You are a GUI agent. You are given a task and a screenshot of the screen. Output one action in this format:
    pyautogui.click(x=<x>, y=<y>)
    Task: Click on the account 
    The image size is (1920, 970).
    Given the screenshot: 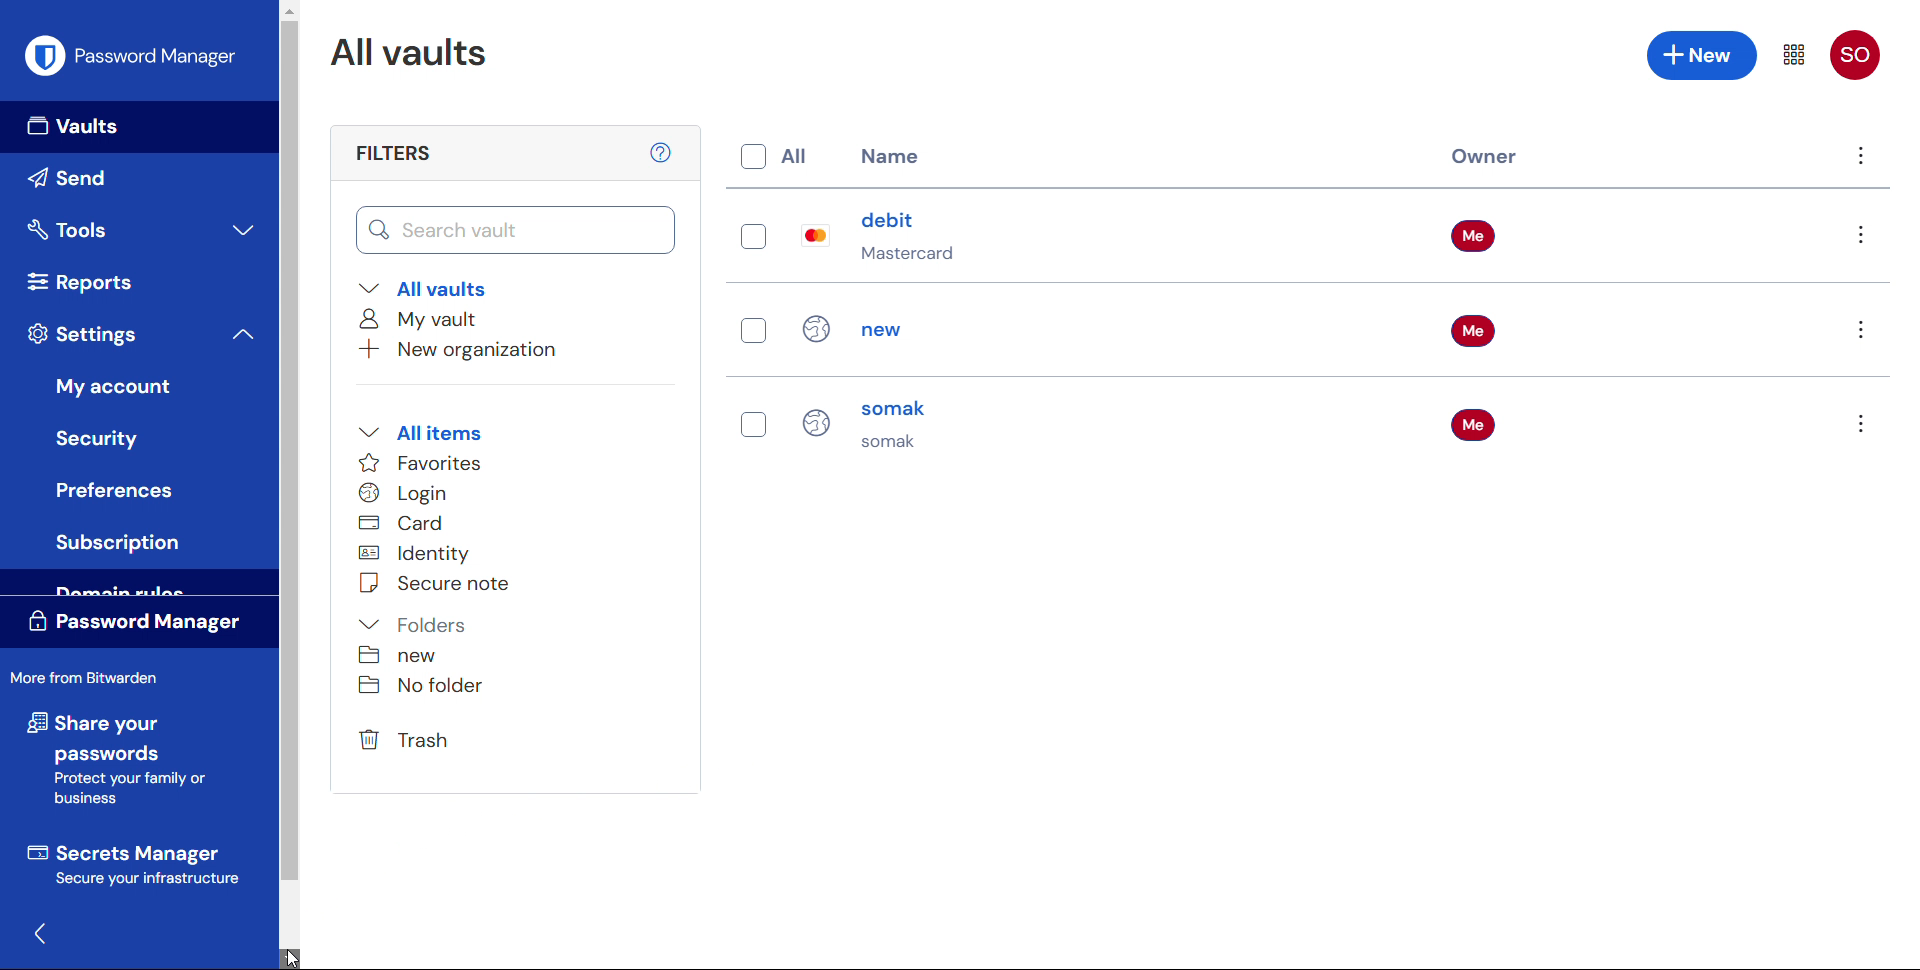 What is the action you would take?
    pyautogui.click(x=1857, y=55)
    